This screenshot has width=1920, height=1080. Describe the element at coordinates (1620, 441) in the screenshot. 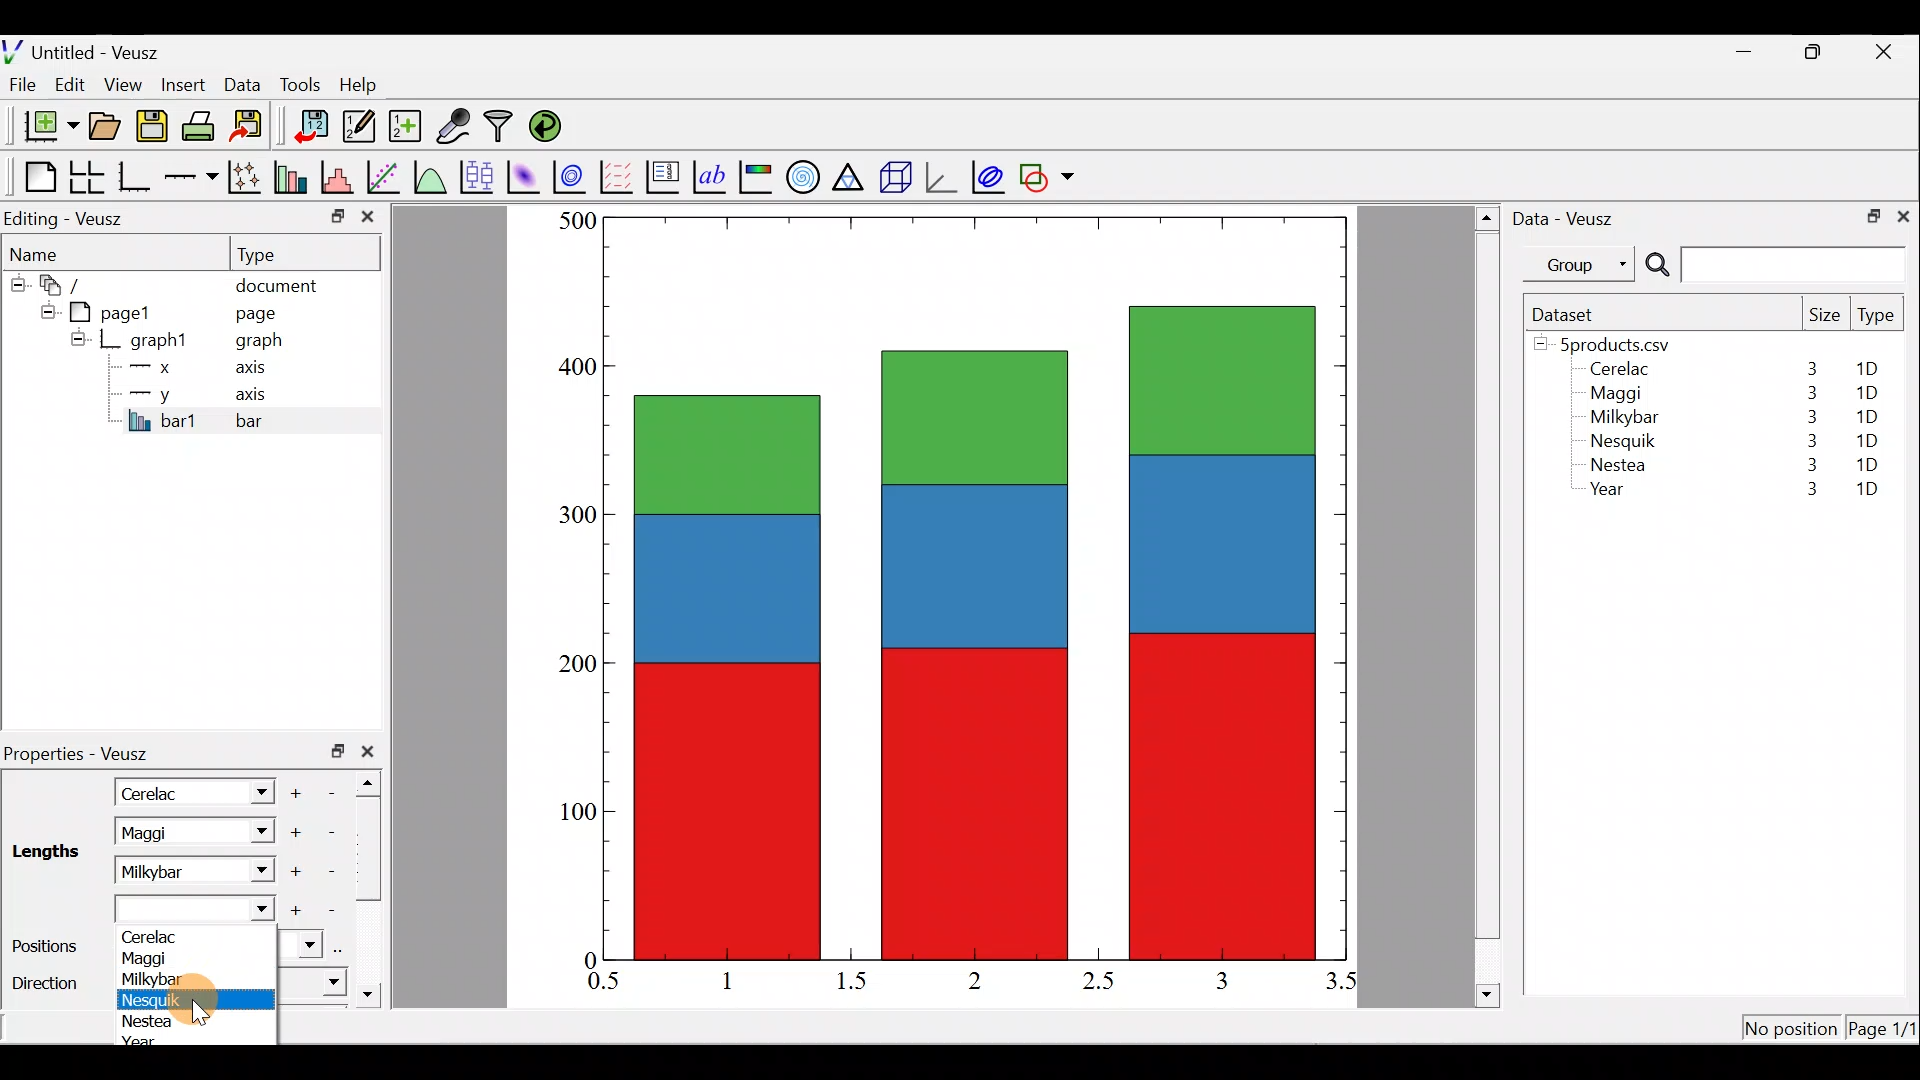

I see `Nesquik` at that location.